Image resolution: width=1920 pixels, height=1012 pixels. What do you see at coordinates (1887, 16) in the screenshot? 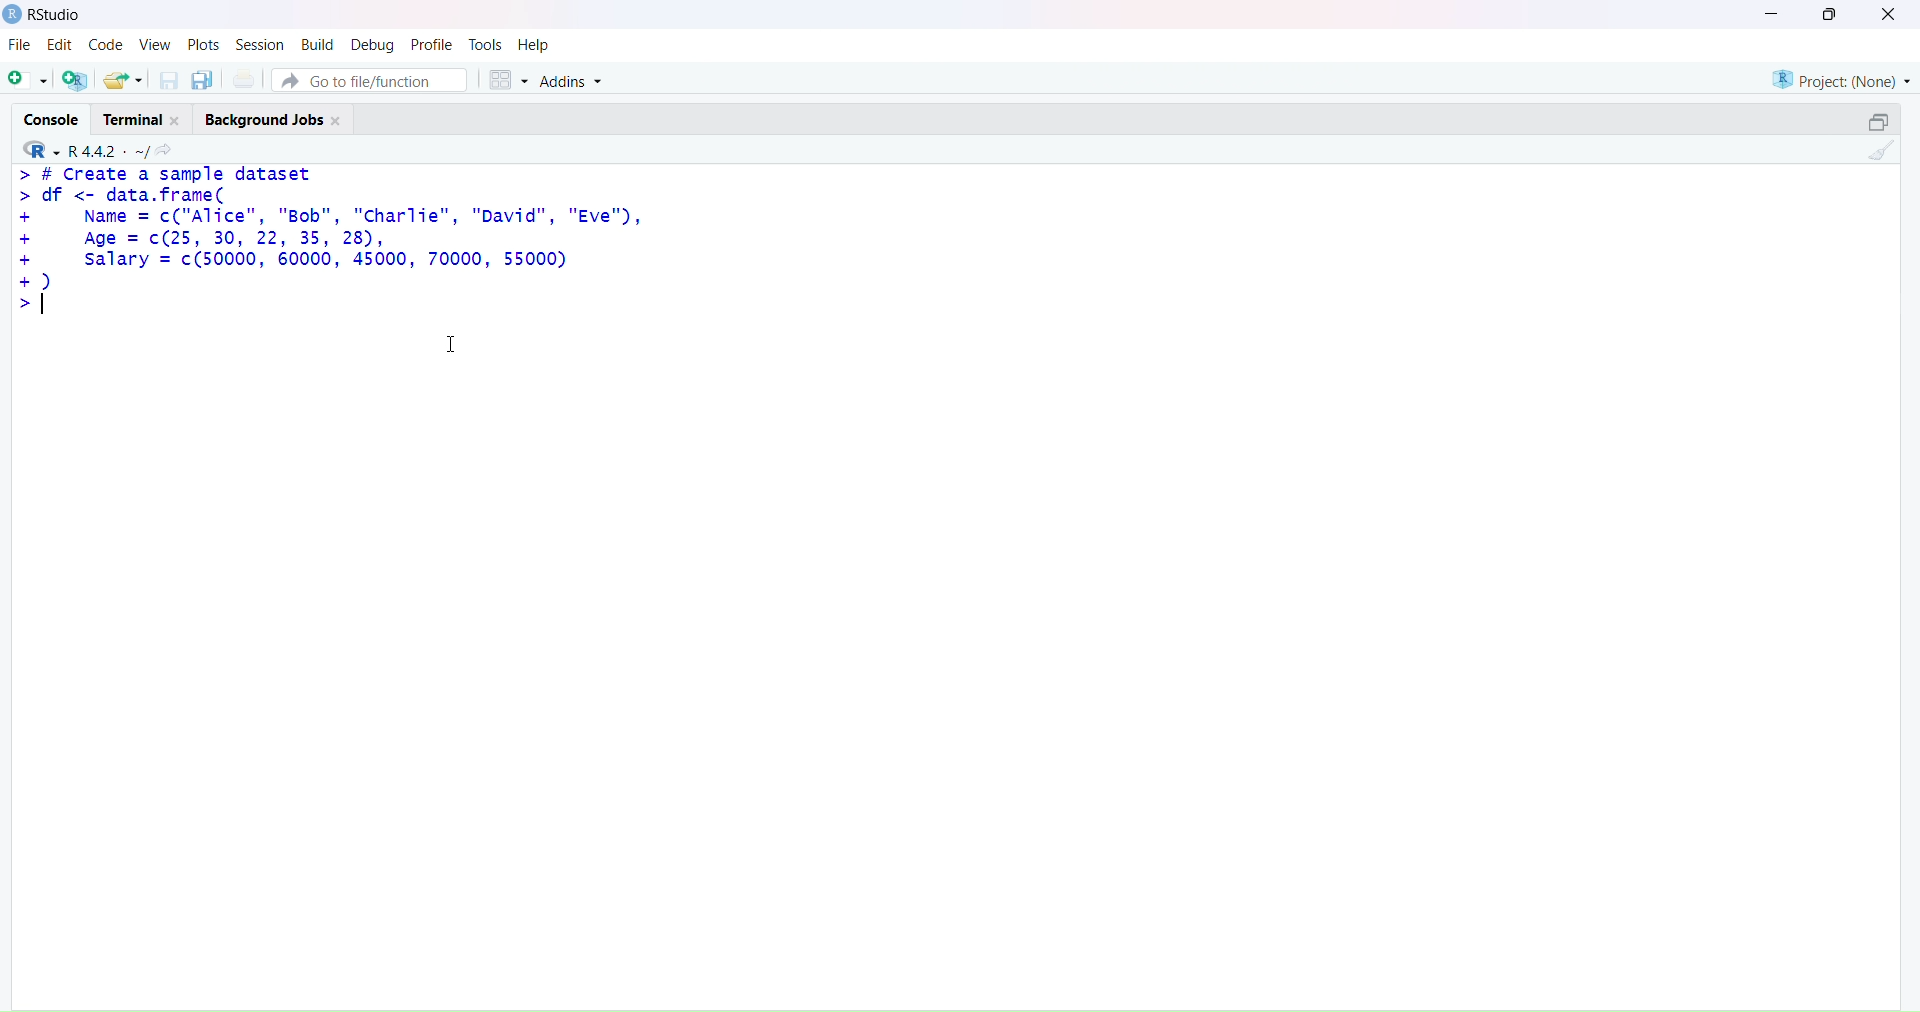
I see `close` at bounding box center [1887, 16].